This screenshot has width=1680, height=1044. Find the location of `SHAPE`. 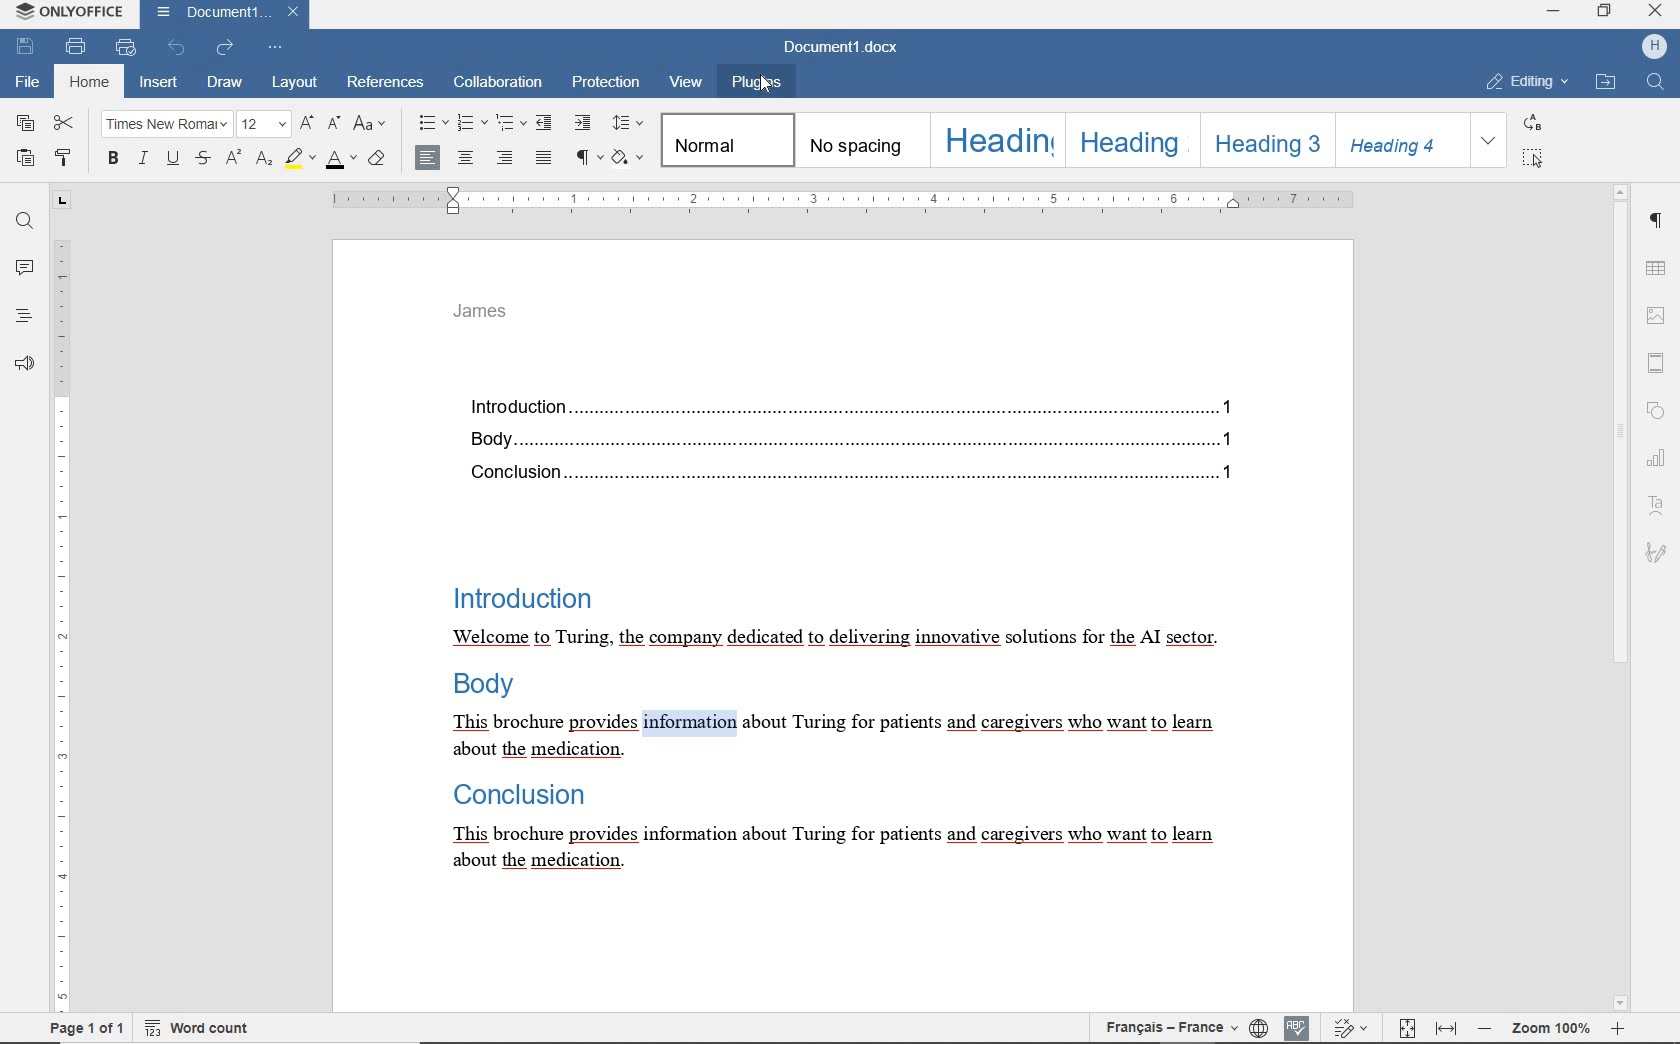

SHAPE is located at coordinates (1654, 409).